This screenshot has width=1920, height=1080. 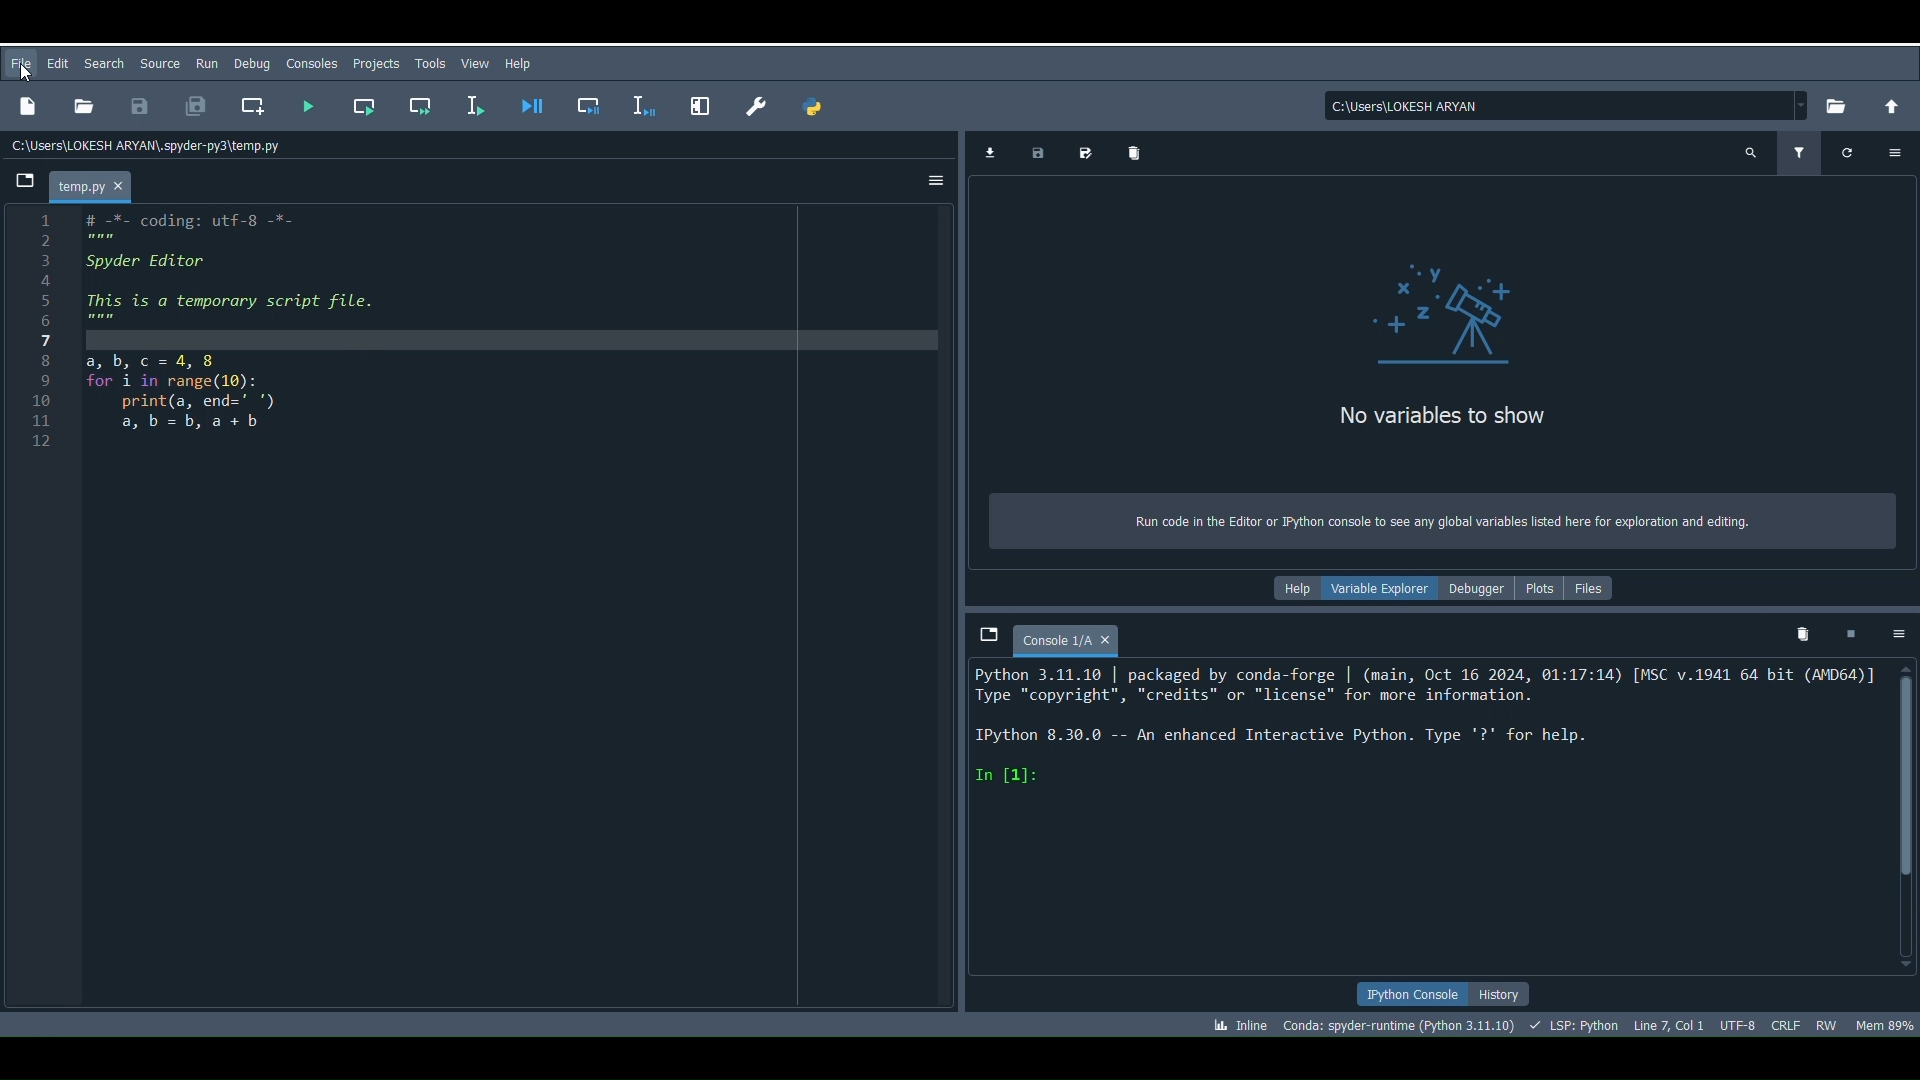 I want to click on IPython console, so click(x=1405, y=995).